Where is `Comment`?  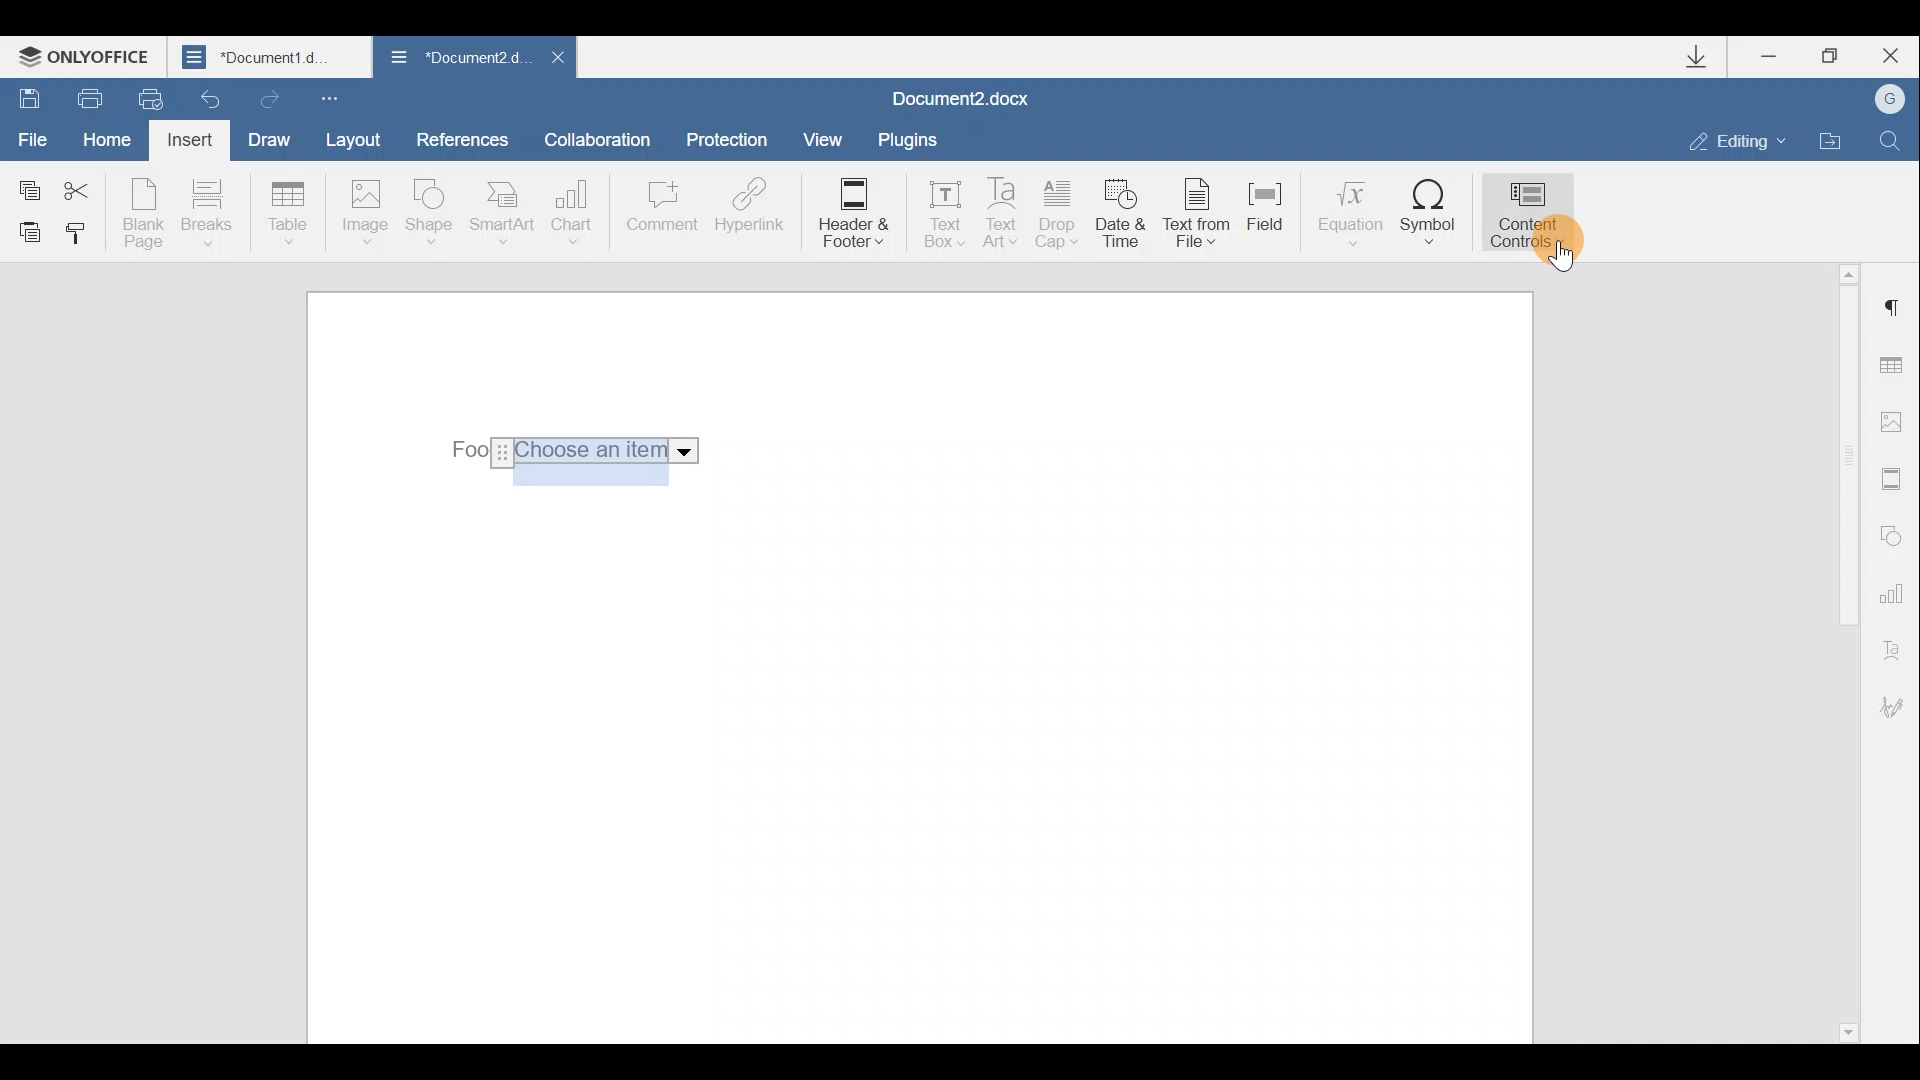
Comment is located at coordinates (661, 216).